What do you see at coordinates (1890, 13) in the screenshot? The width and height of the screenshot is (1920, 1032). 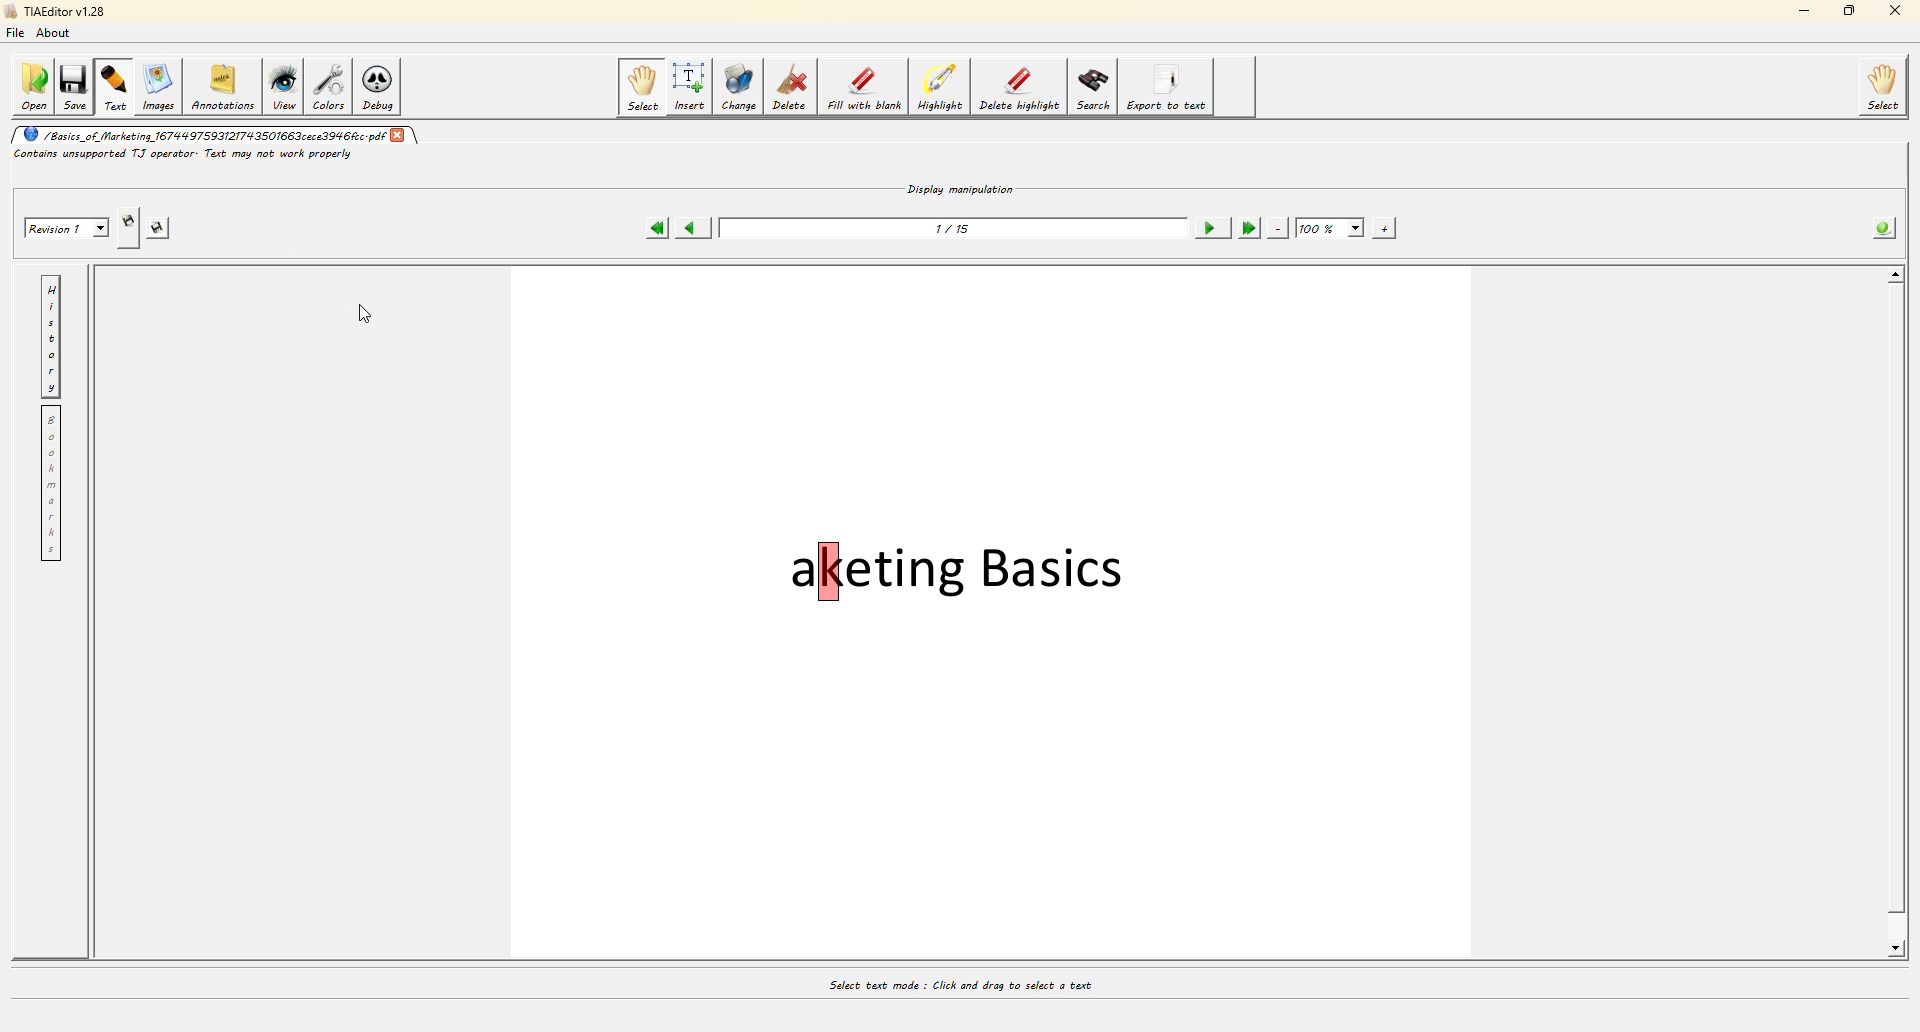 I see `close` at bounding box center [1890, 13].